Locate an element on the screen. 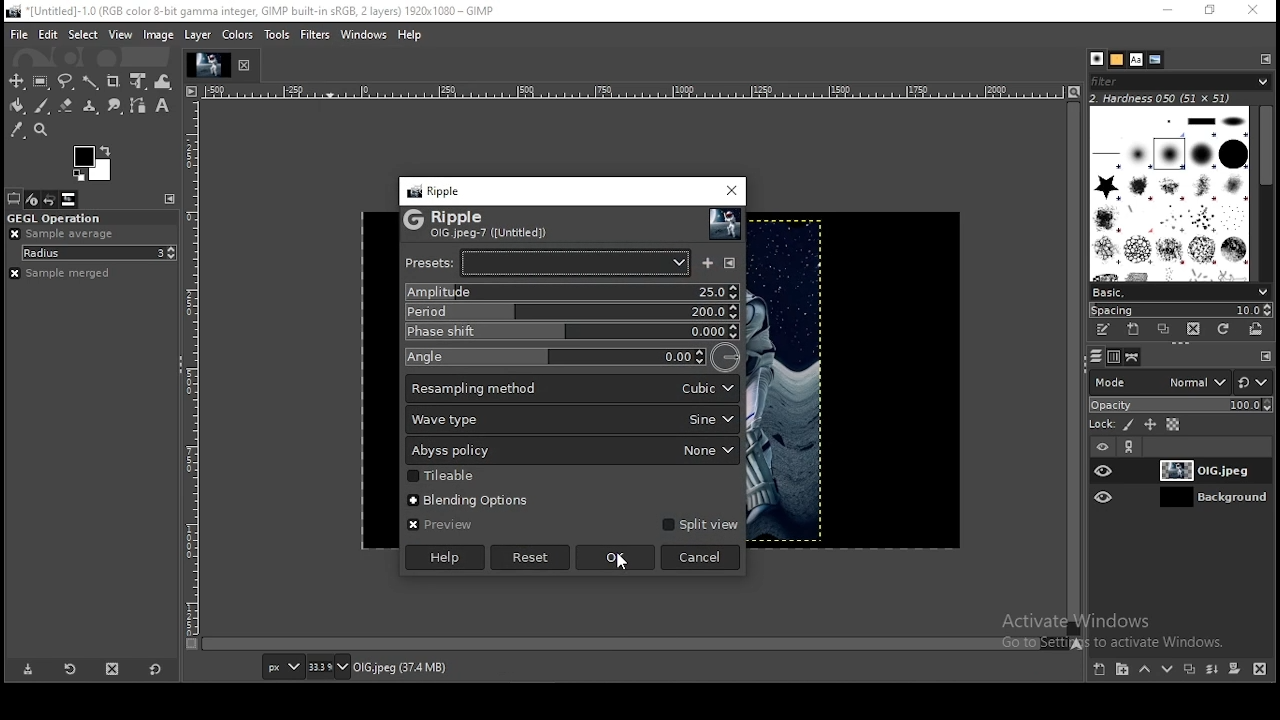 The height and width of the screenshot is (720, 1280). unified transform tool is located at coordinates (140, 80).